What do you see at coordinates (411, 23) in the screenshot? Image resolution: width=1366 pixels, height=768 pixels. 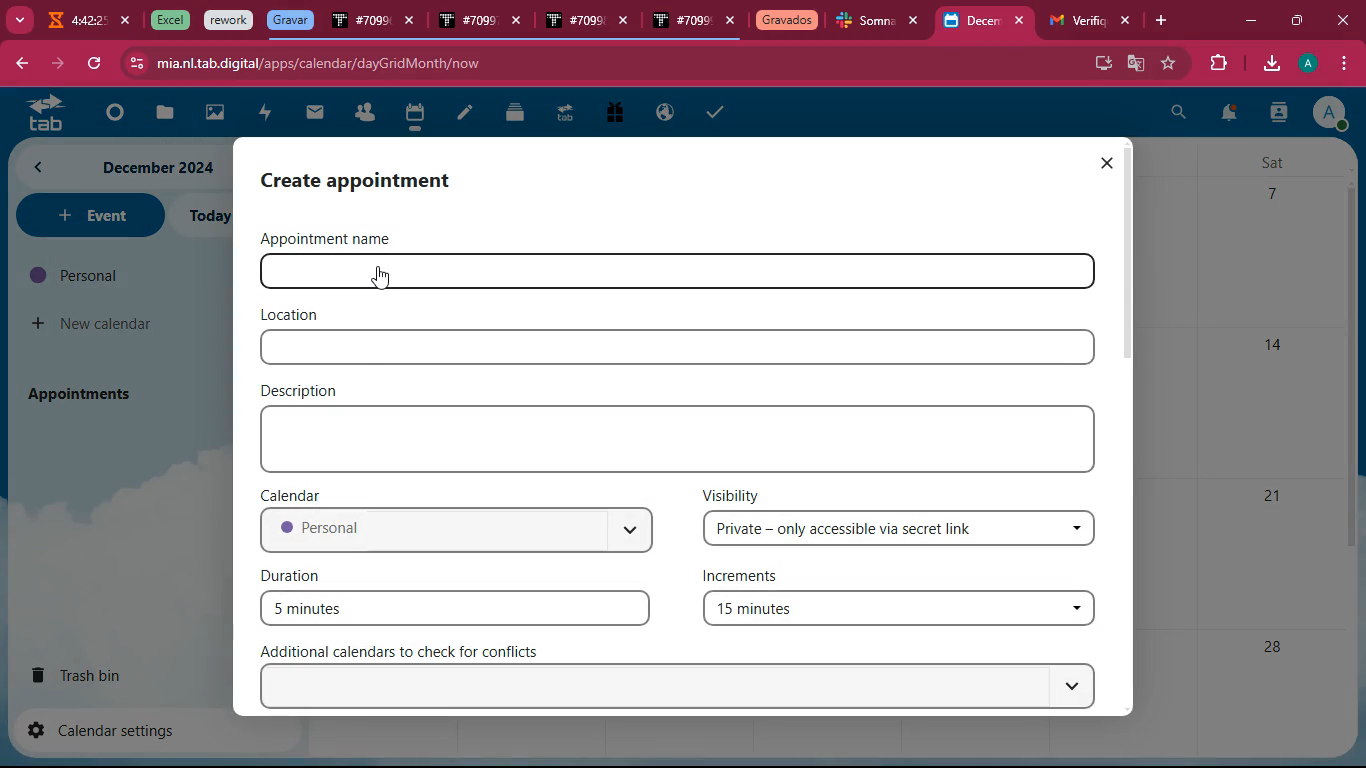 I see `close` at bounding box center [411, 23].